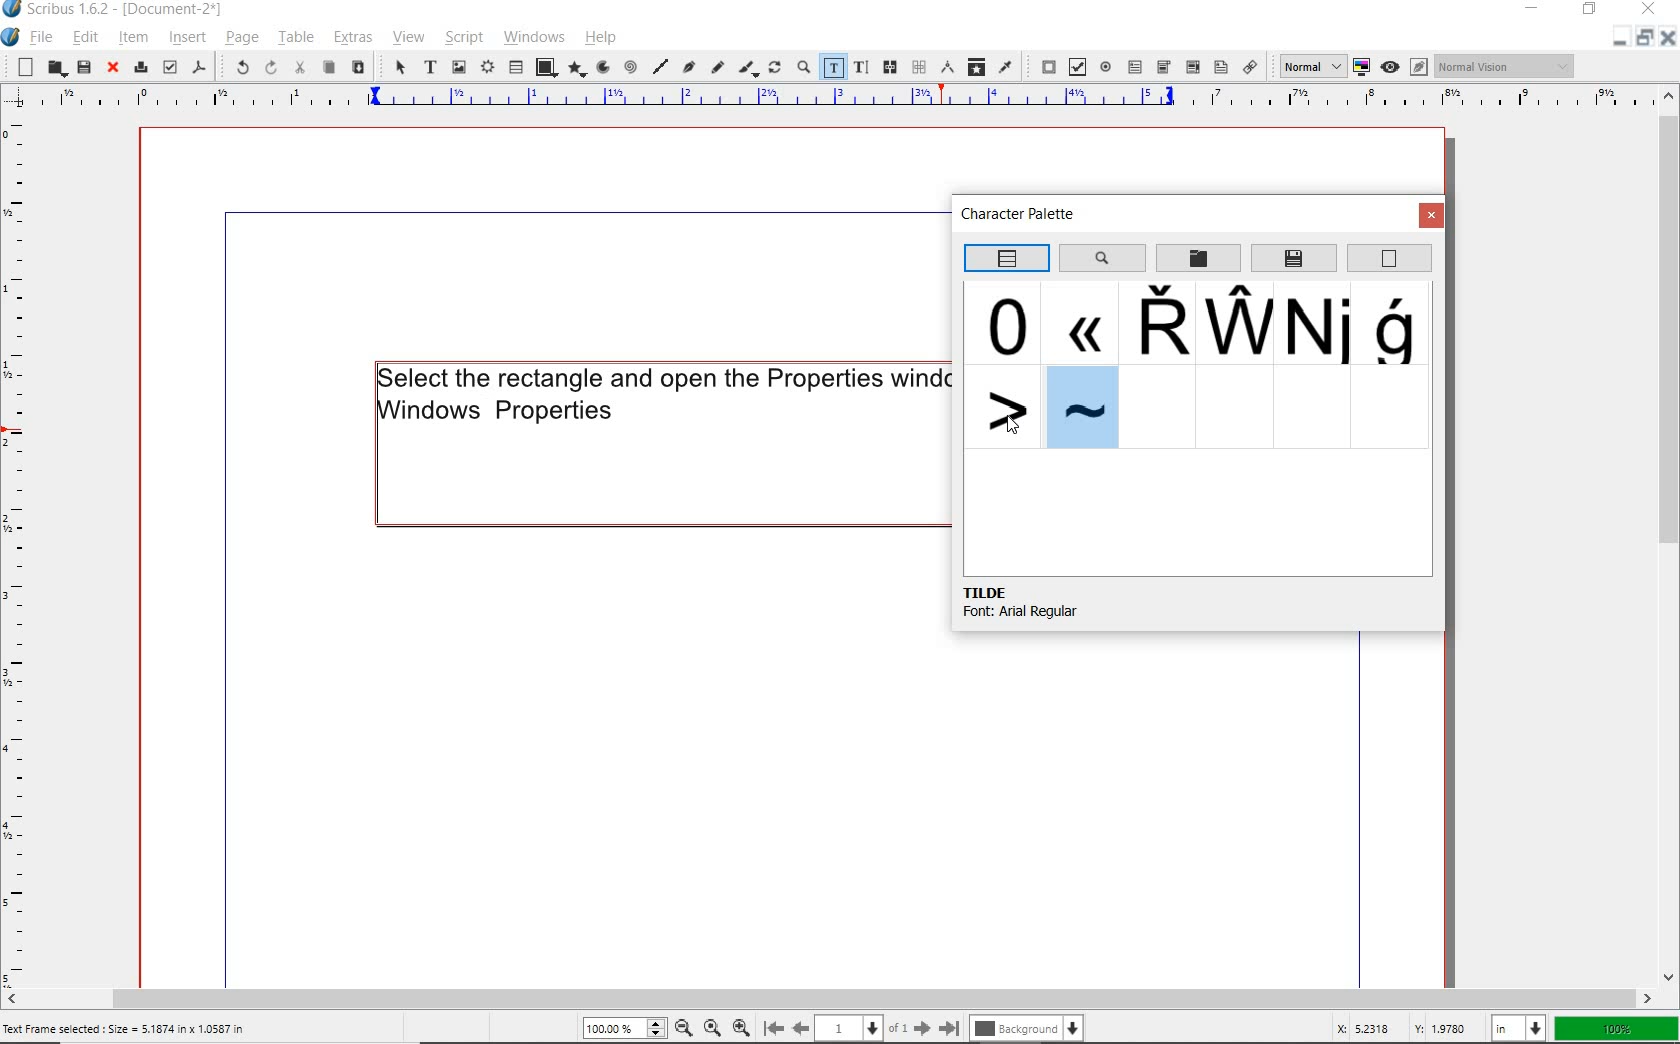 This screenshot has height=1044, width=1680. Describe the element at coordinates (1025, 216) in the screenshot. I see `character palette` at that location.